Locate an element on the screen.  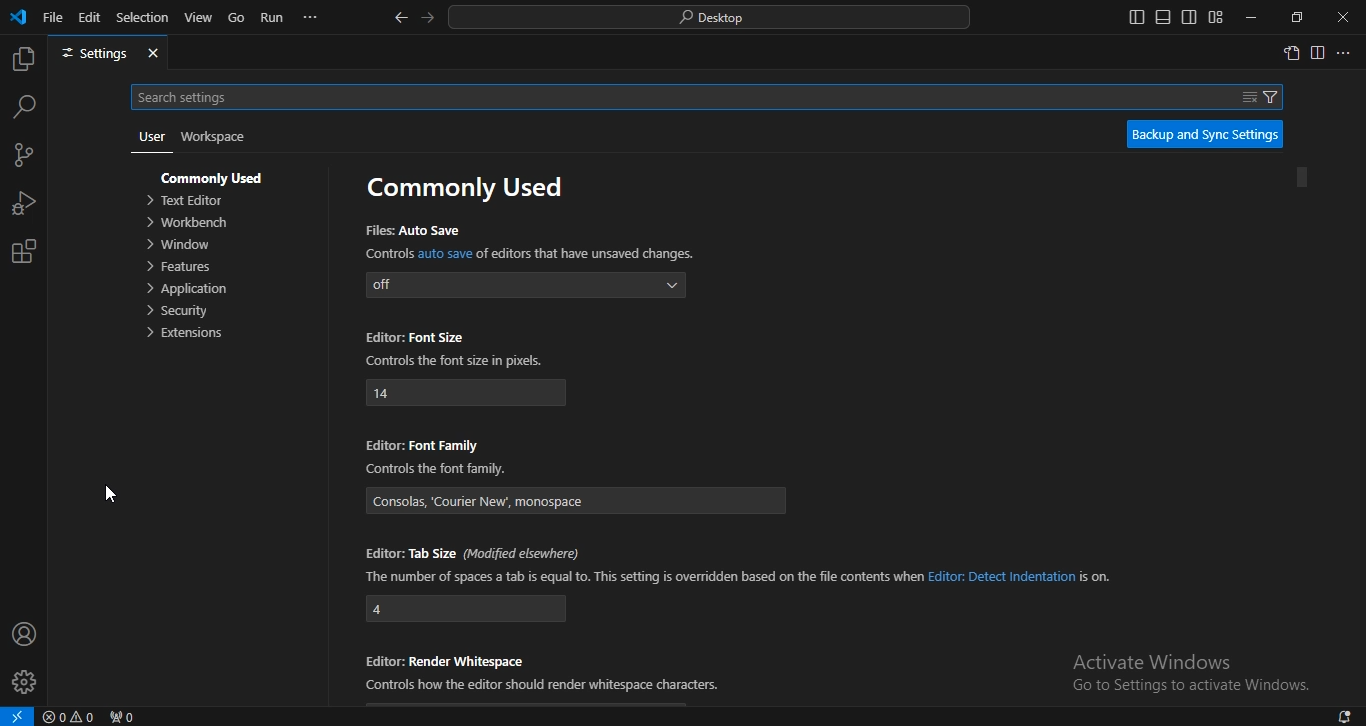
... is located at coordinates (1345, 53).